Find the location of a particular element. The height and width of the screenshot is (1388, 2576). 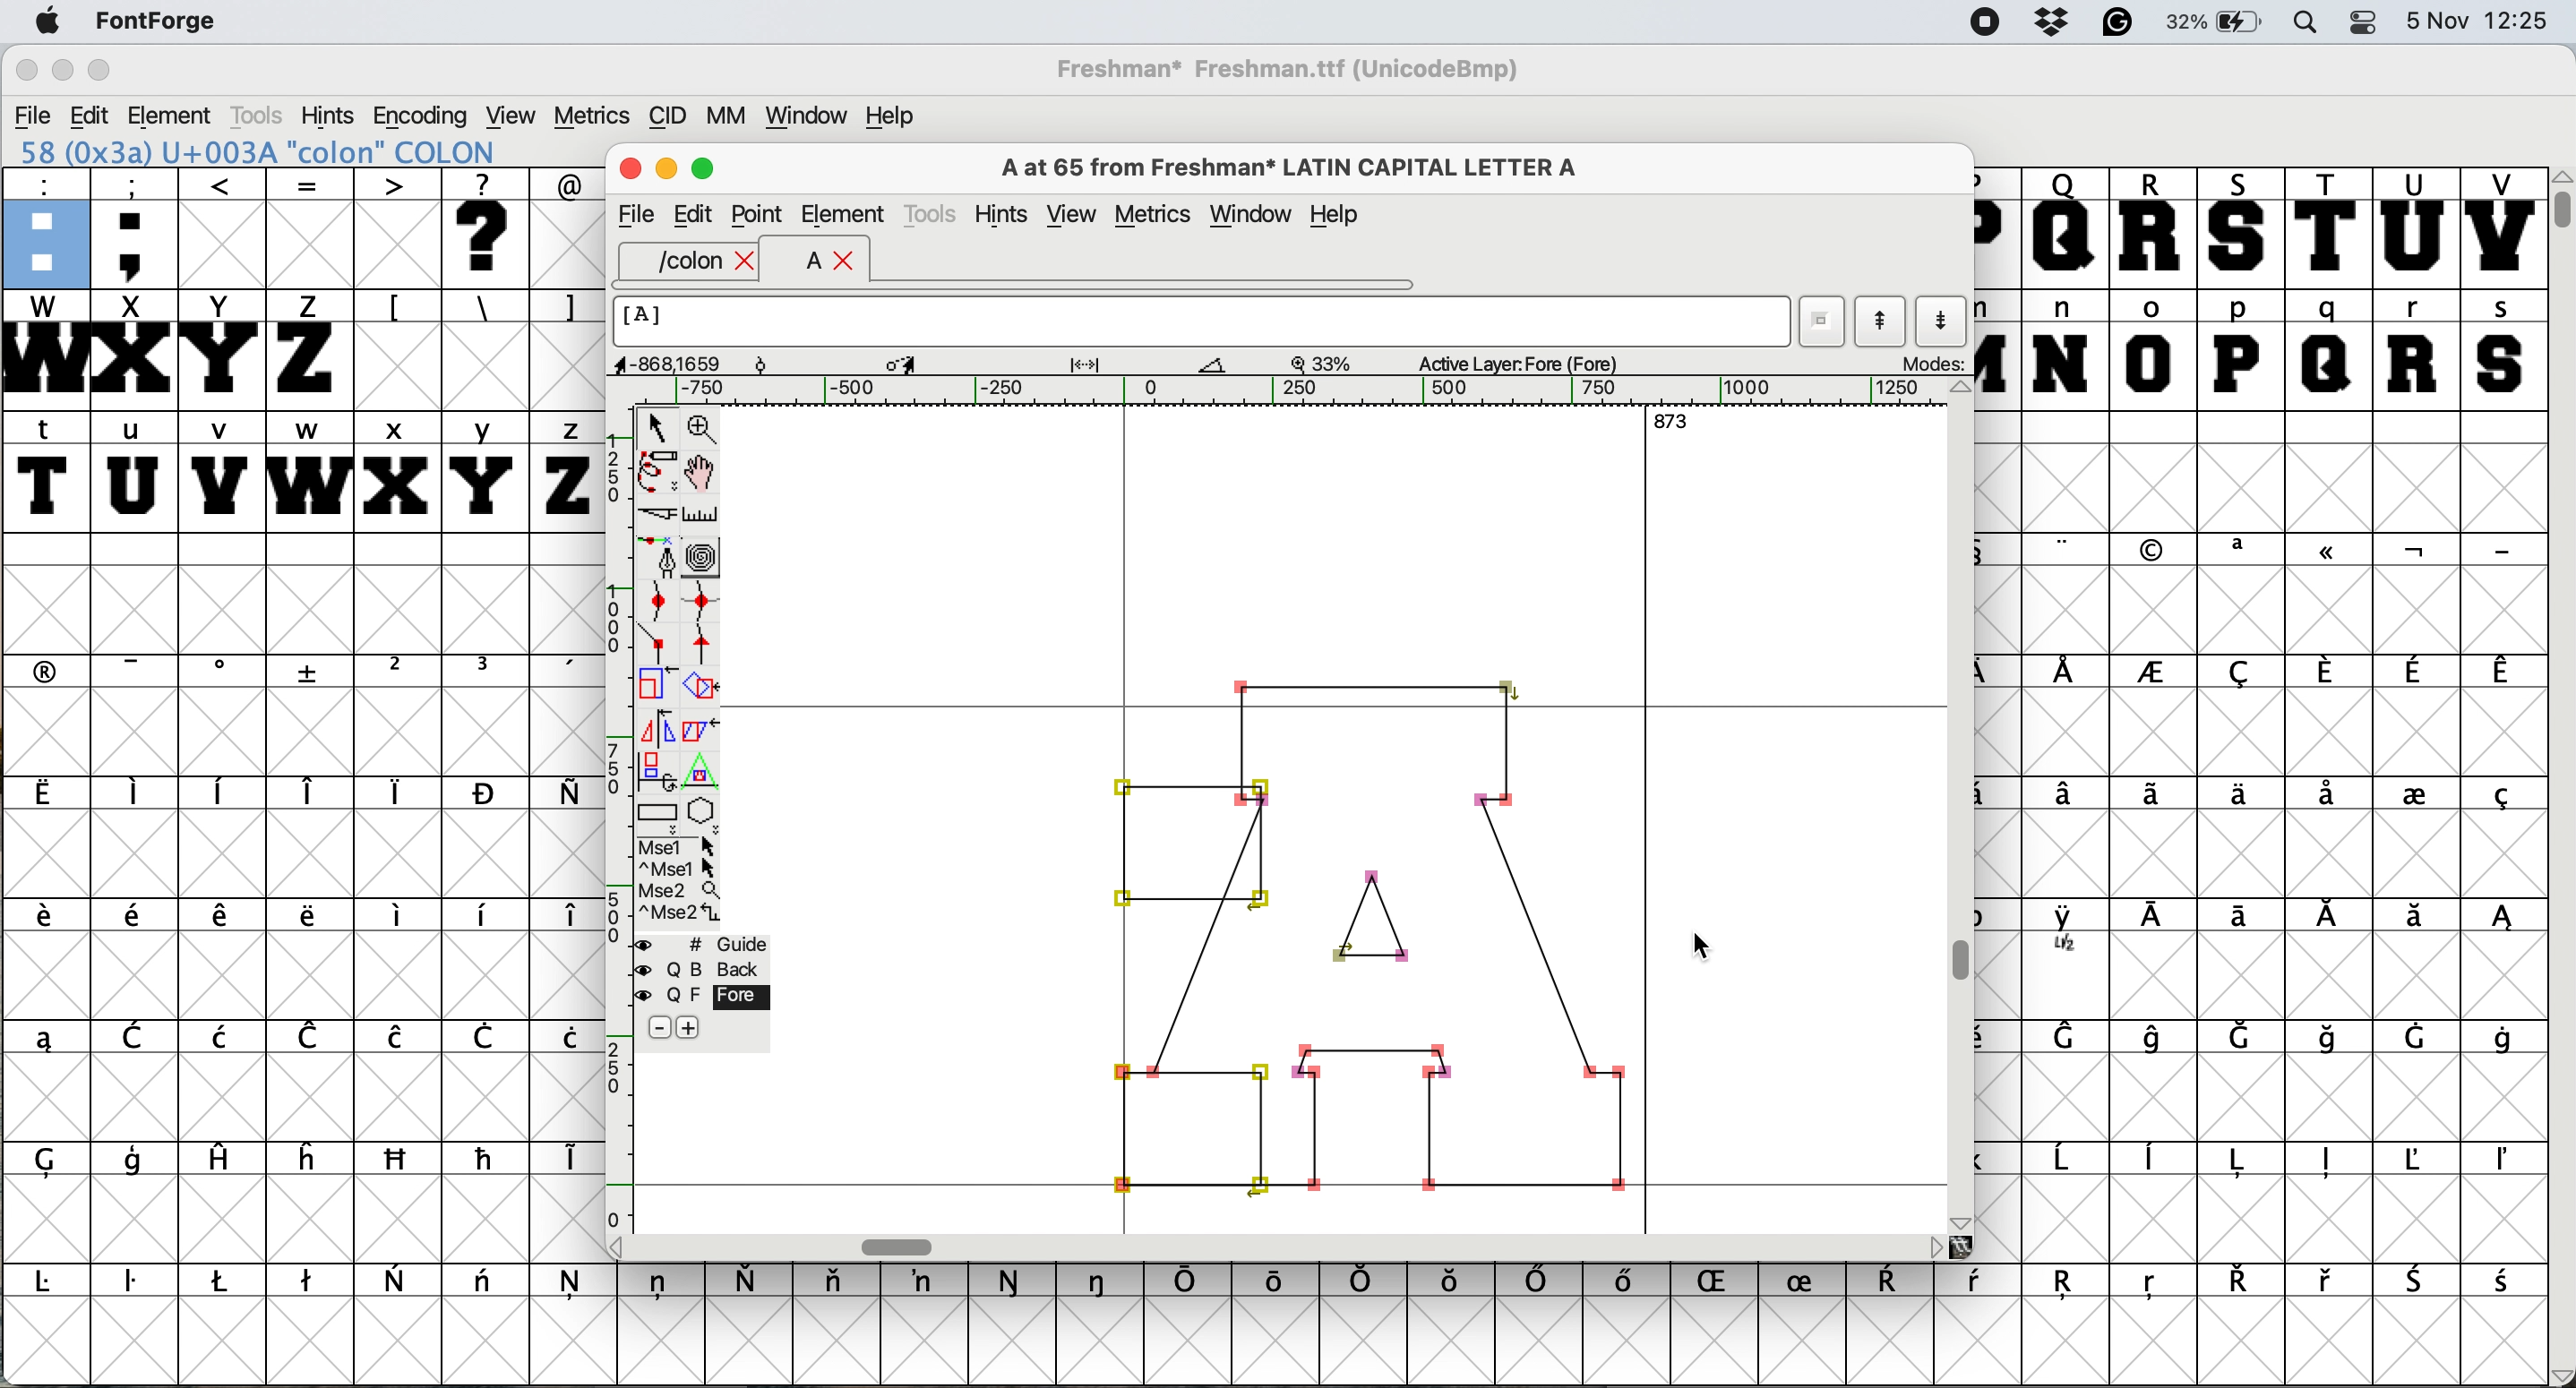

179 (0xb3) U+00B3 "uniO0B3" SUPERSCRIPT THREE is located at coordinates (305, 151).